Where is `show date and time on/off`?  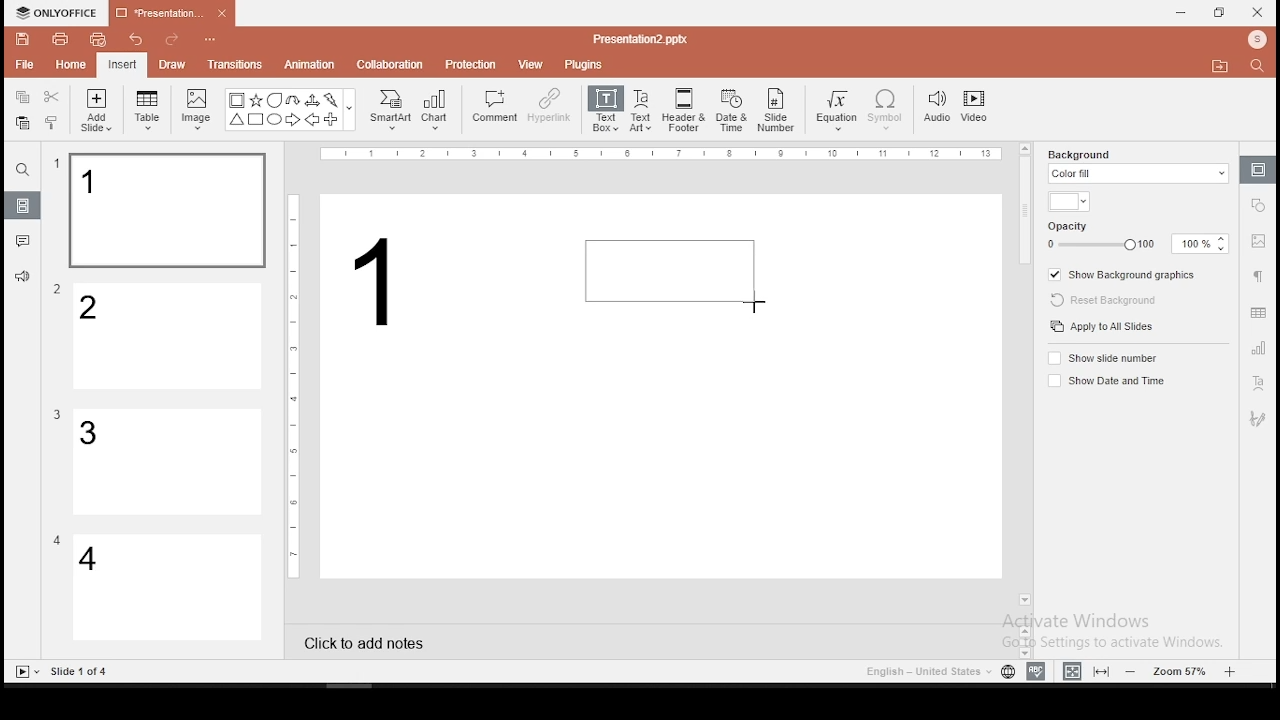 show date and time on/off is located at coordinates (1105, 380).